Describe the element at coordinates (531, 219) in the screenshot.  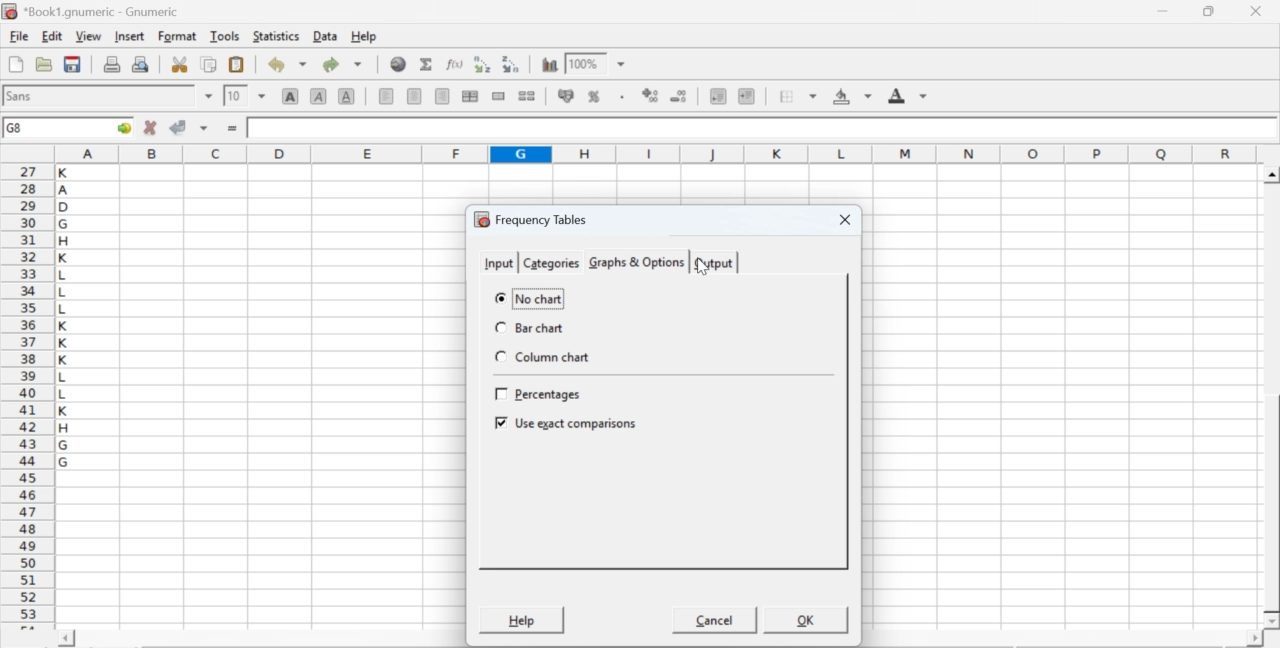
I see `frequency tables` at that location.